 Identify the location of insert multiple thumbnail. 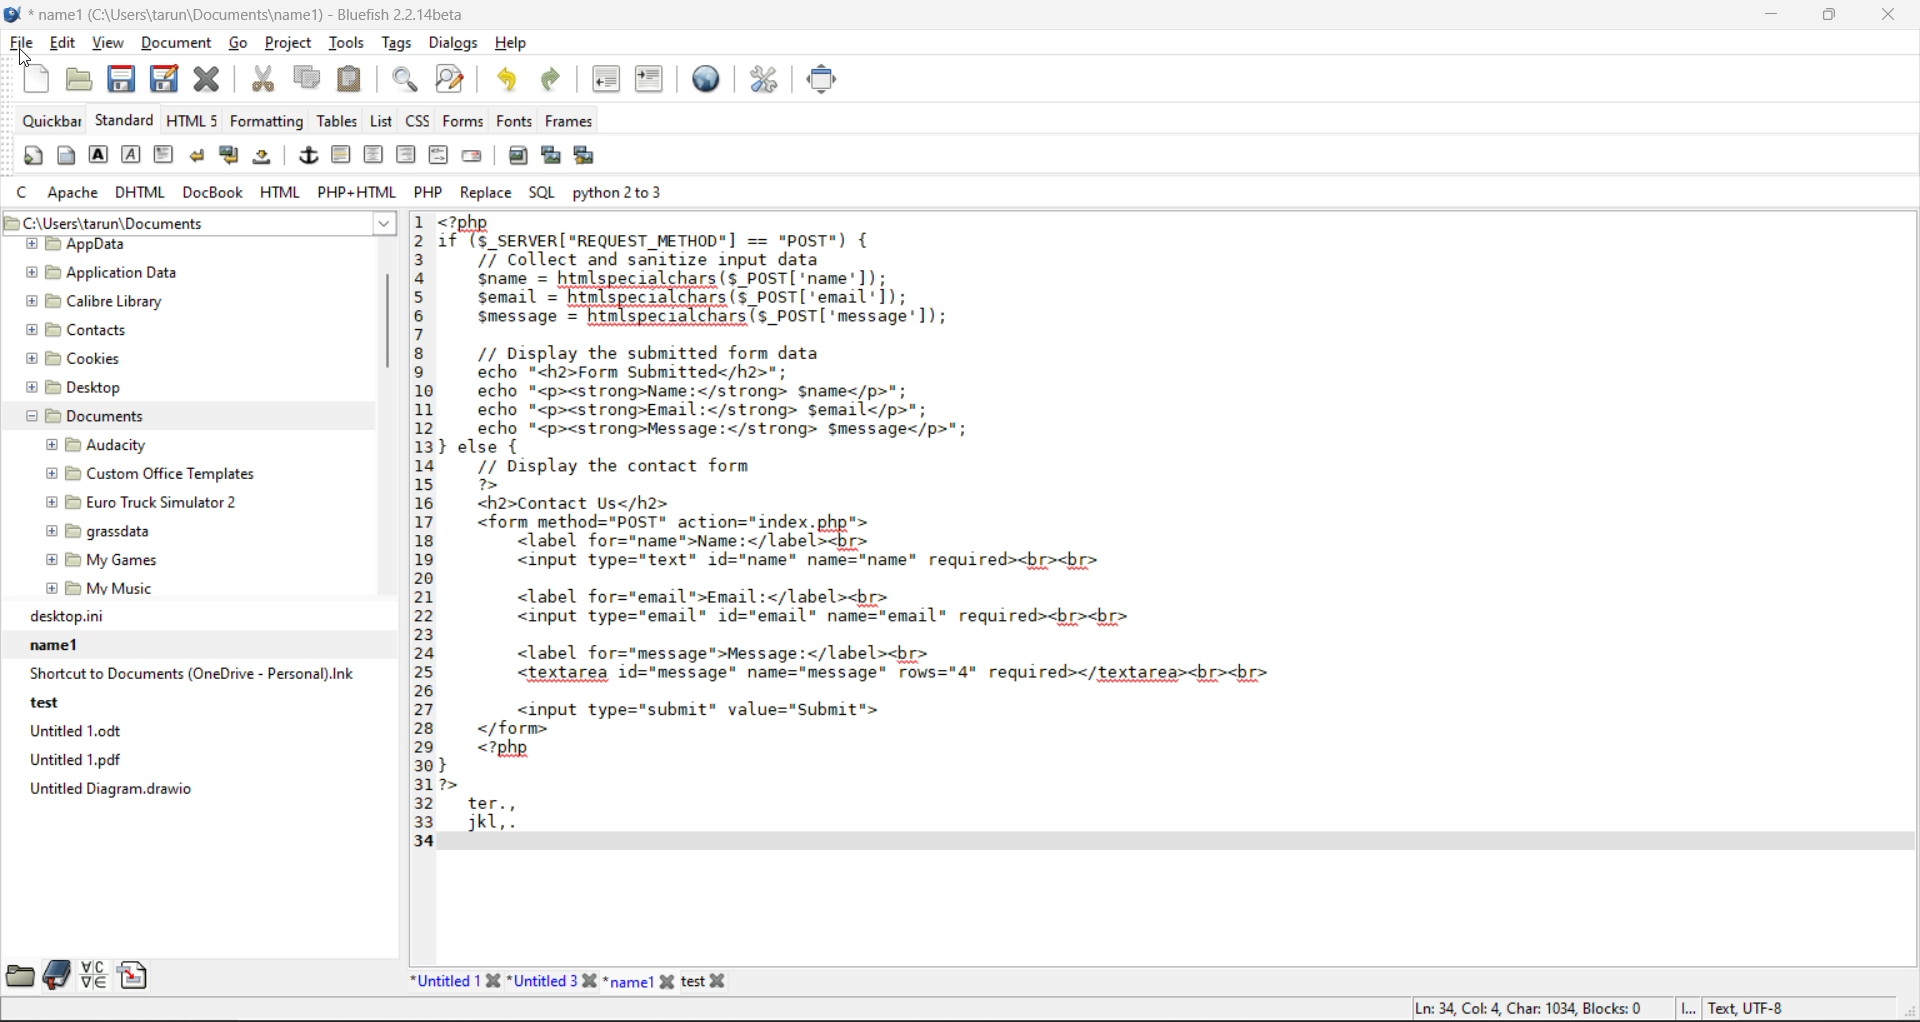
(582, 156).